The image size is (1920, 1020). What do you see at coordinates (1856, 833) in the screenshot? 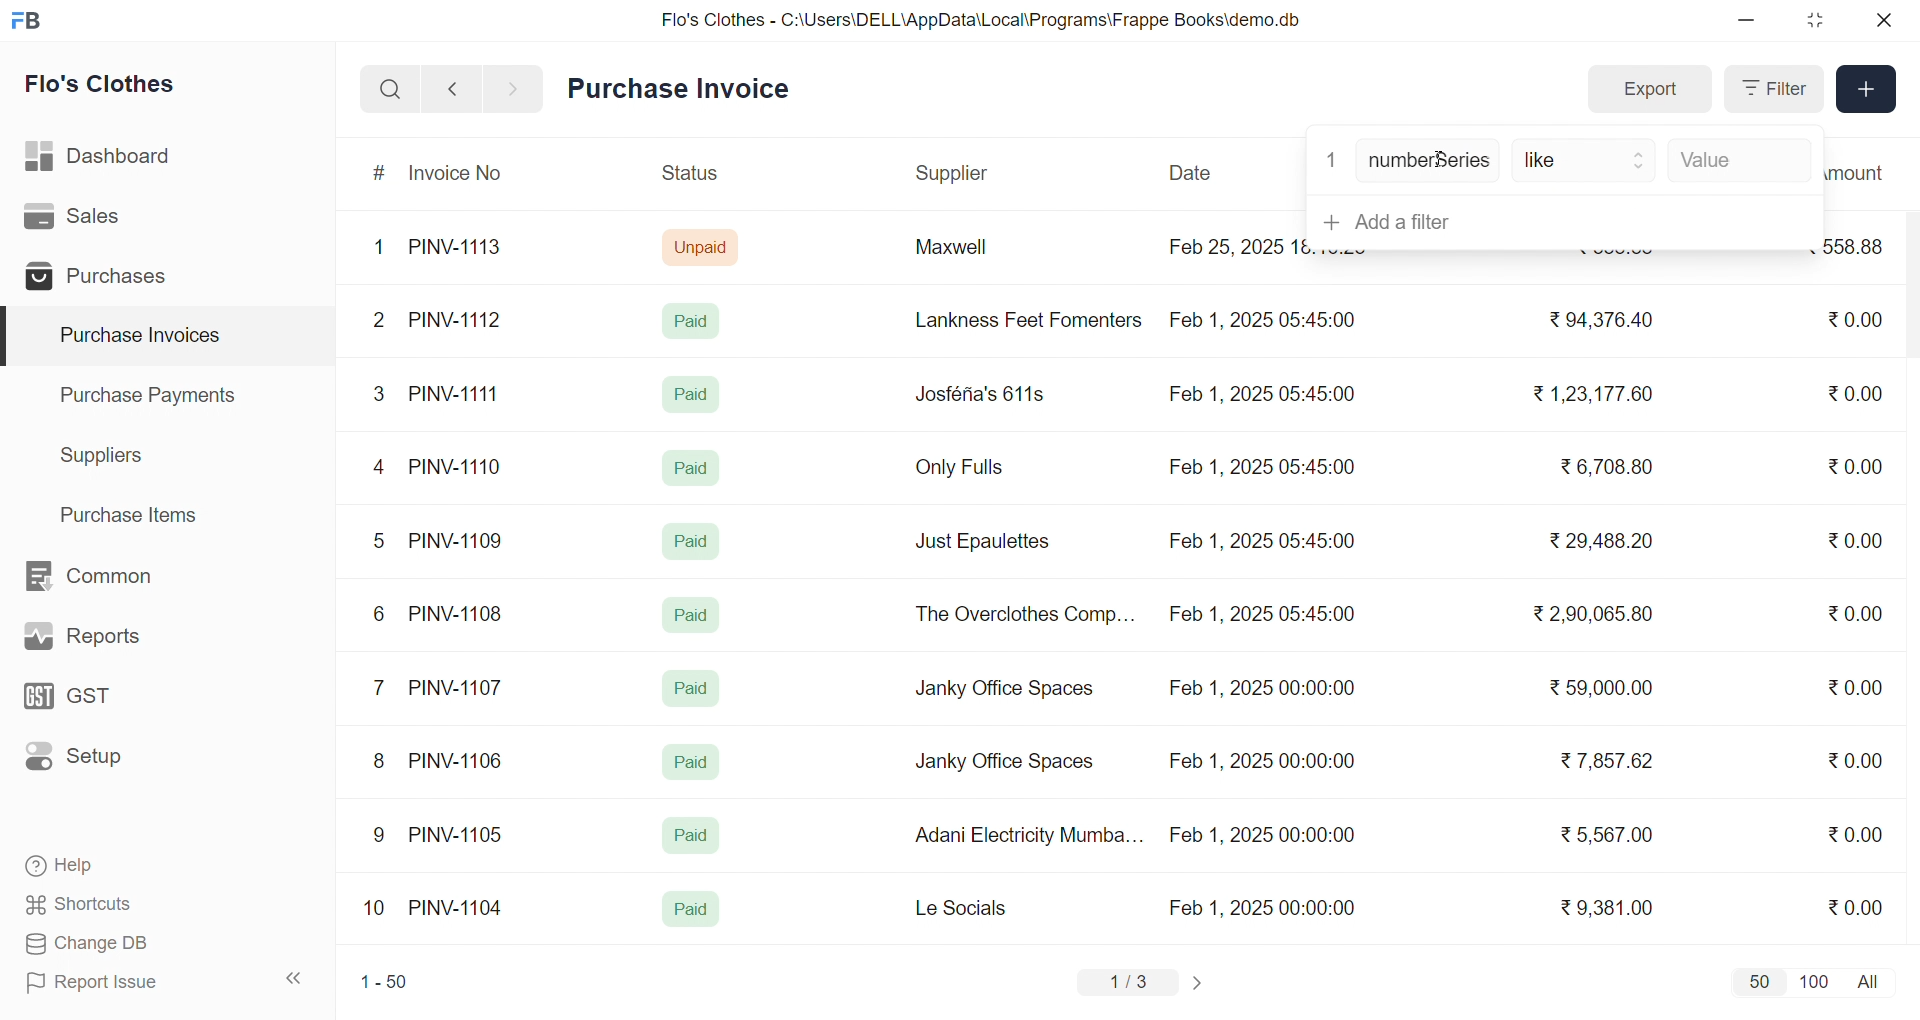
I see `₹0.00` at bounding box center [1856, 833].